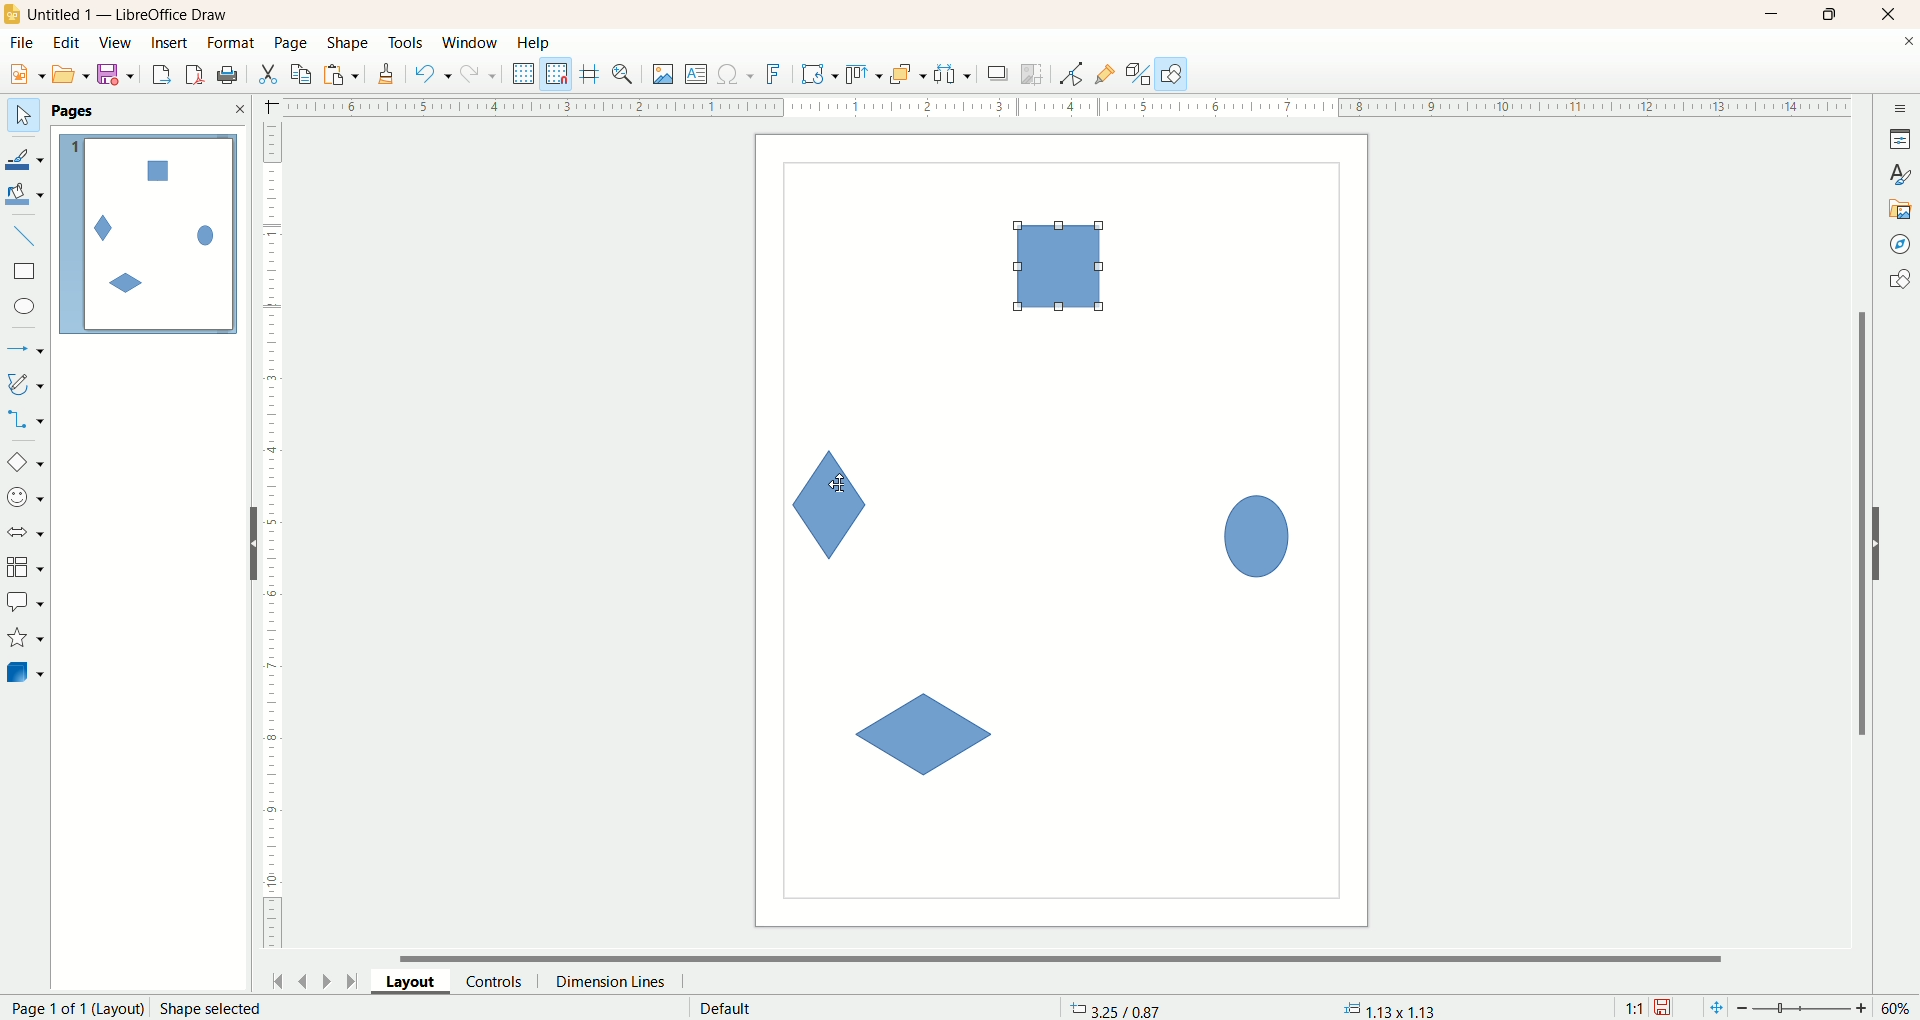 The height and width of the screenshot is (1020, 1920). Describe the element at coordinates (267, 74) in the screenshot. I see `cut` at that location.